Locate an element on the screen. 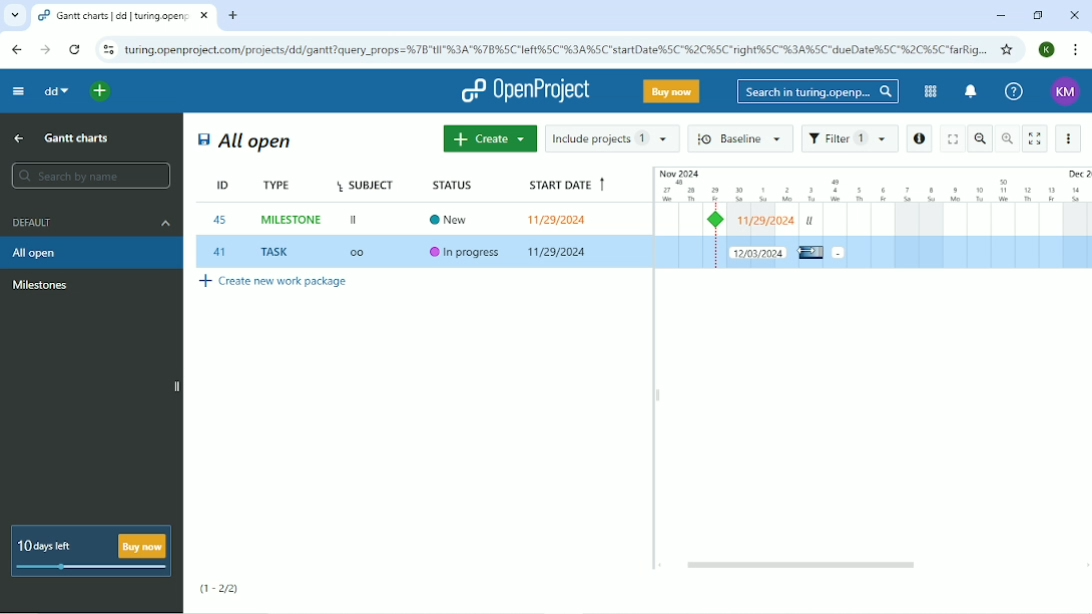  Search is located at coordinates (817, 92).